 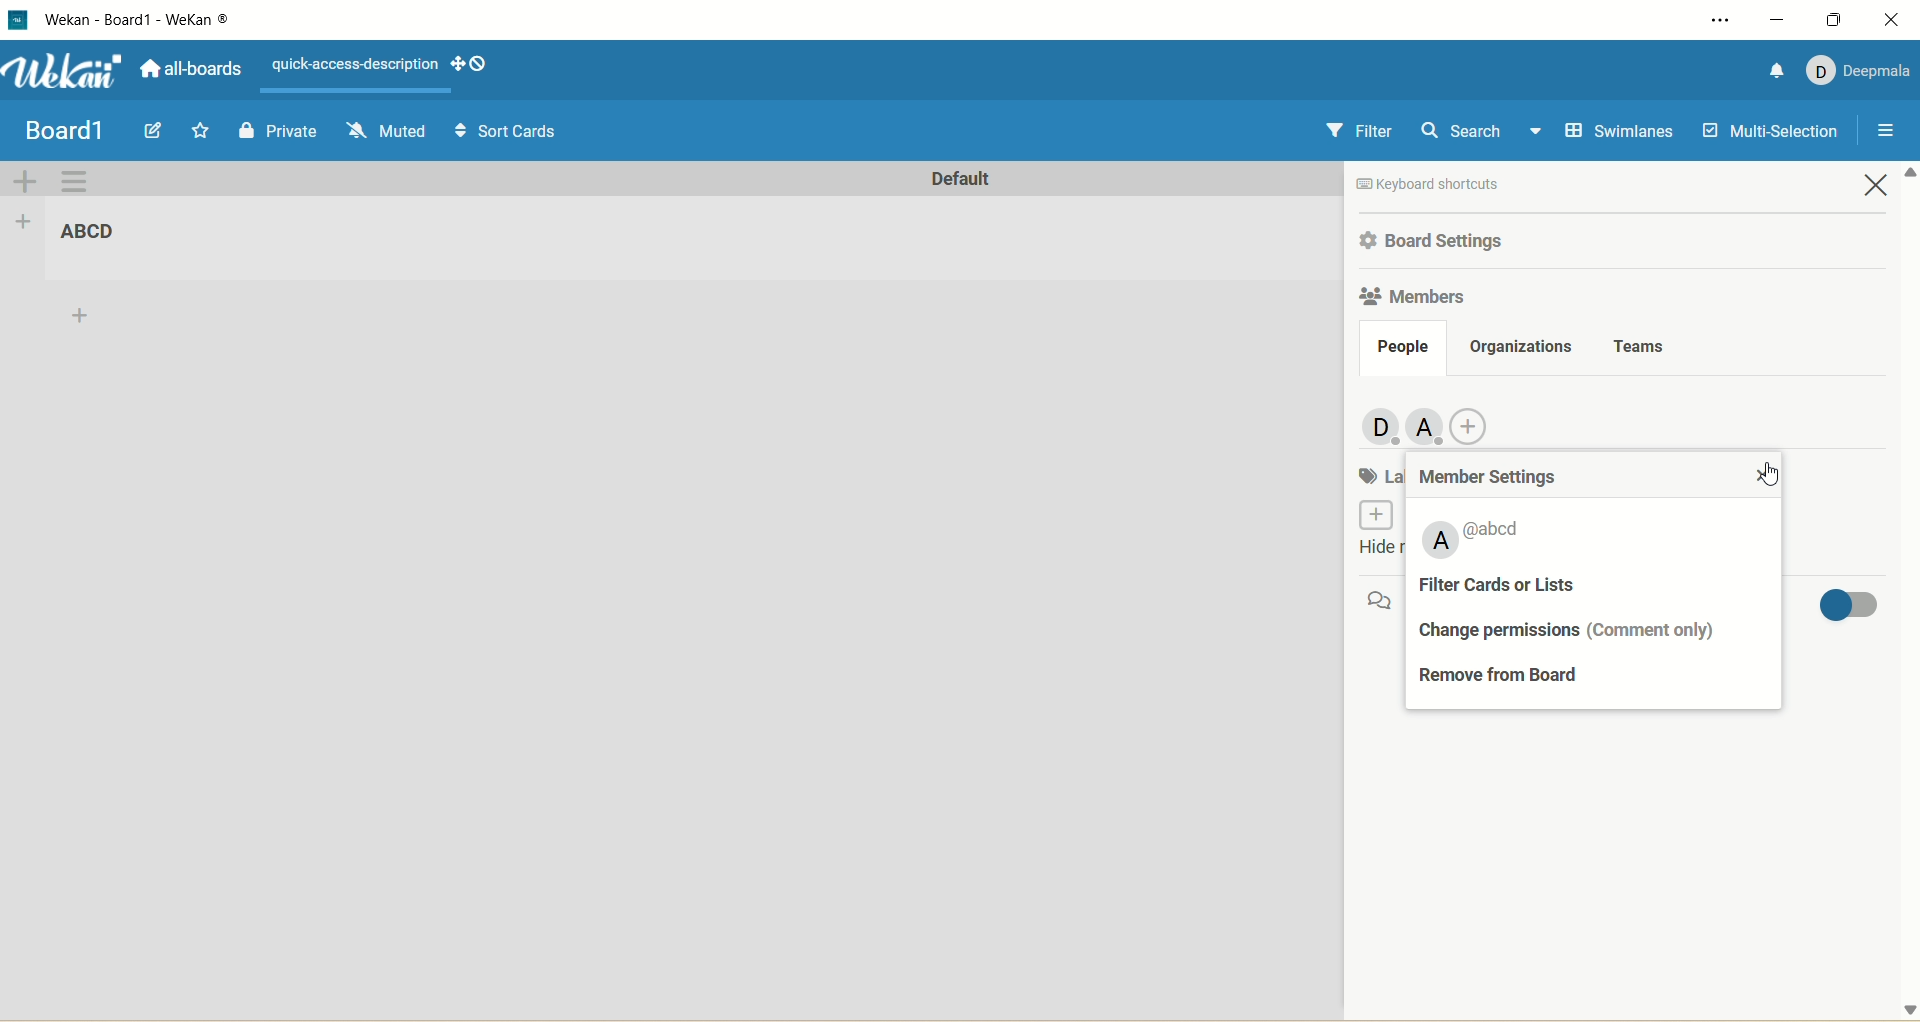 What do you see at coordinates (1774, 129) in the screenshot?
I see `multi selection` at bounding box center [1774, 129].